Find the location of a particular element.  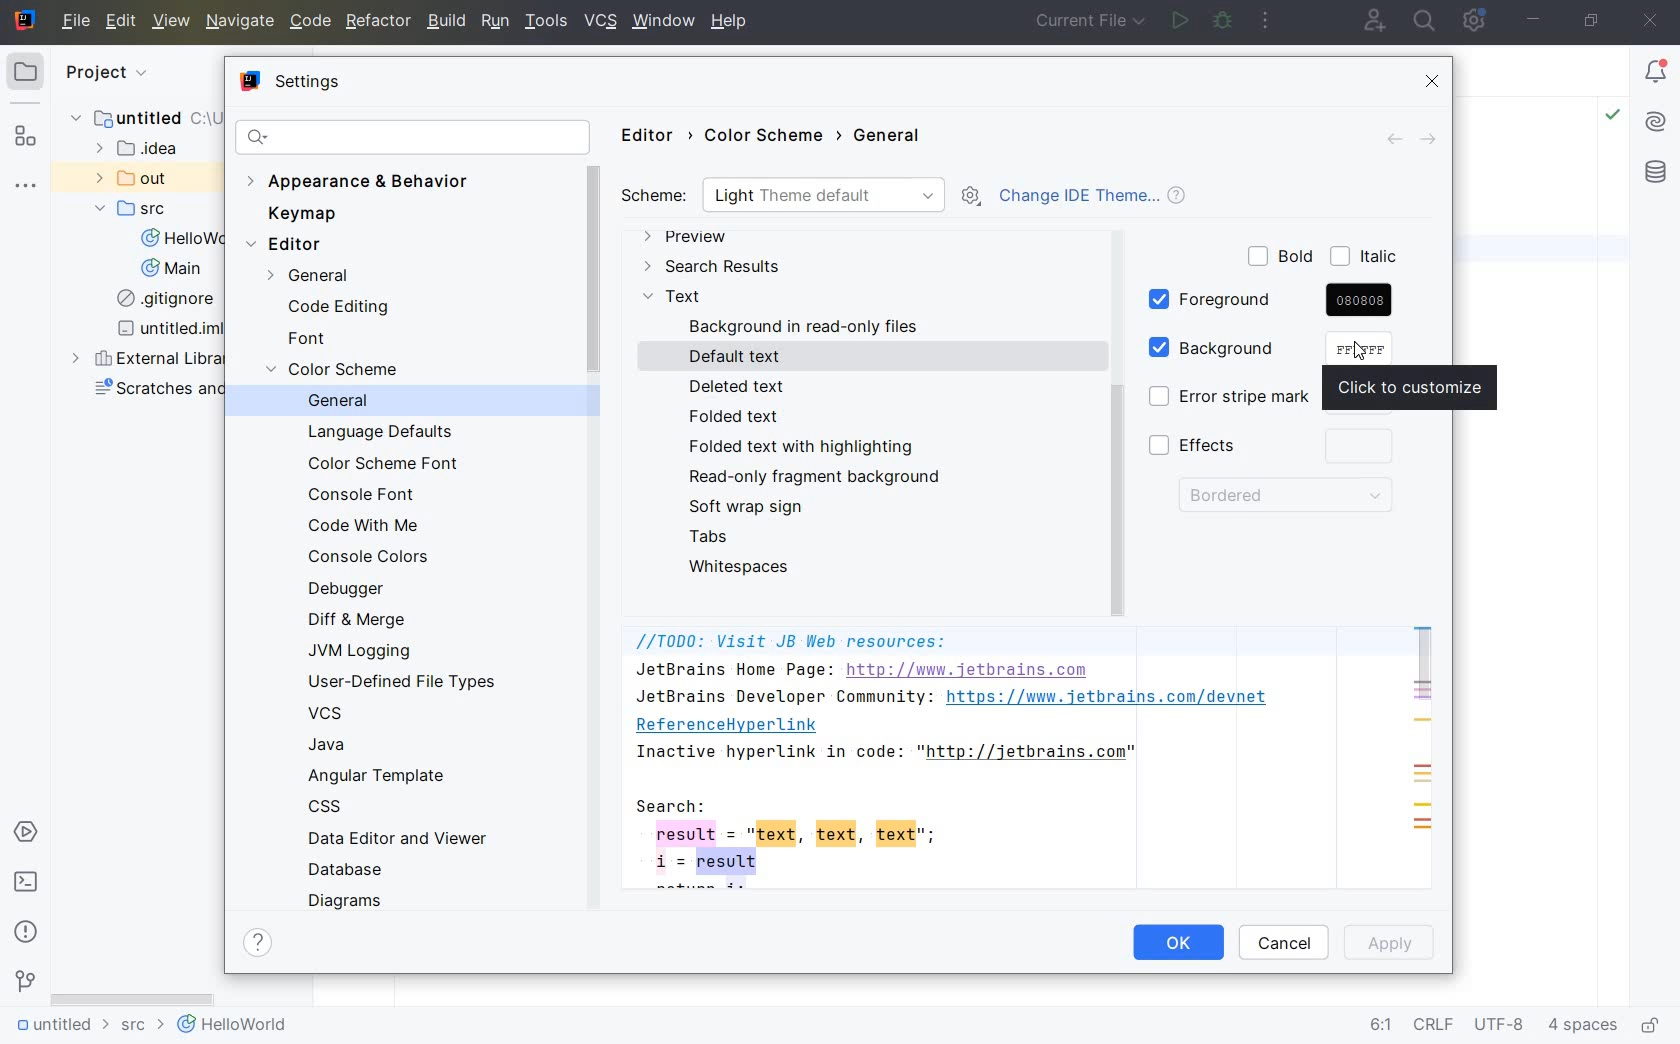

DATABASE is located at coordinates (352, 870).